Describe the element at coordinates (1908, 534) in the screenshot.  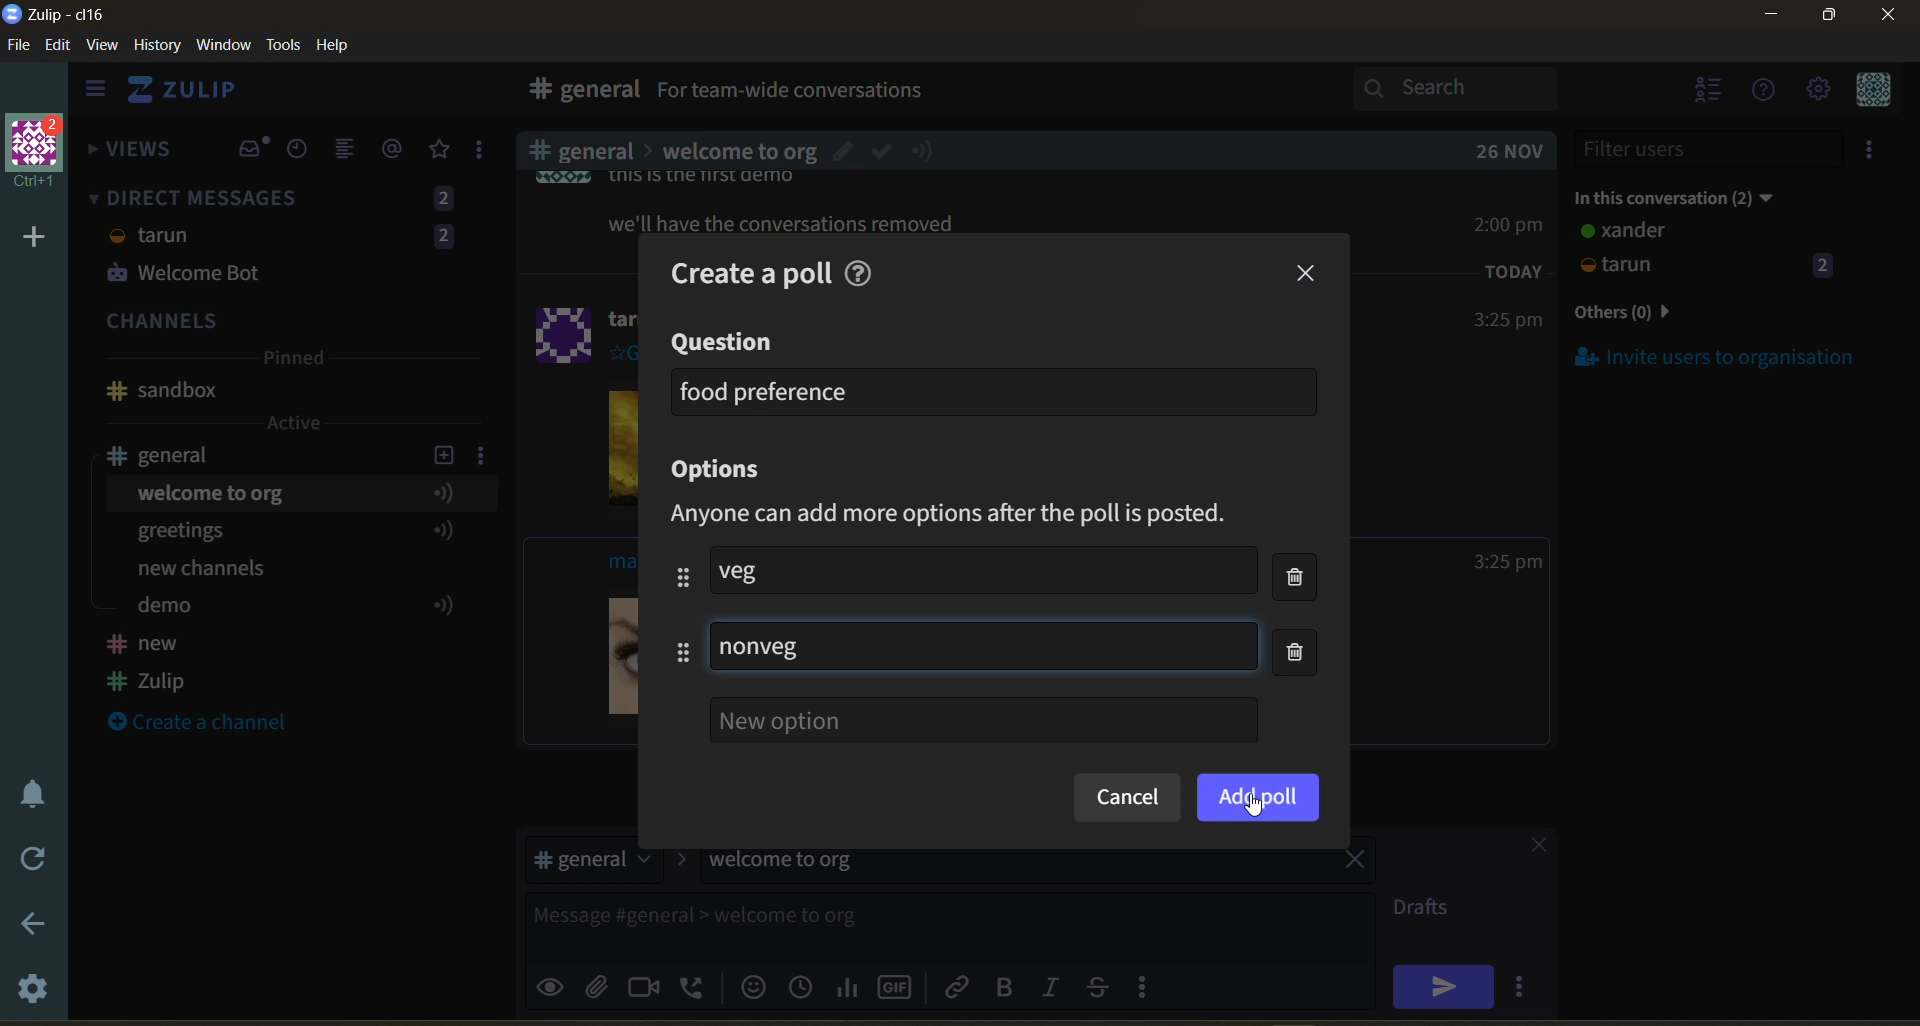
I see `Scroll bar` at that location.